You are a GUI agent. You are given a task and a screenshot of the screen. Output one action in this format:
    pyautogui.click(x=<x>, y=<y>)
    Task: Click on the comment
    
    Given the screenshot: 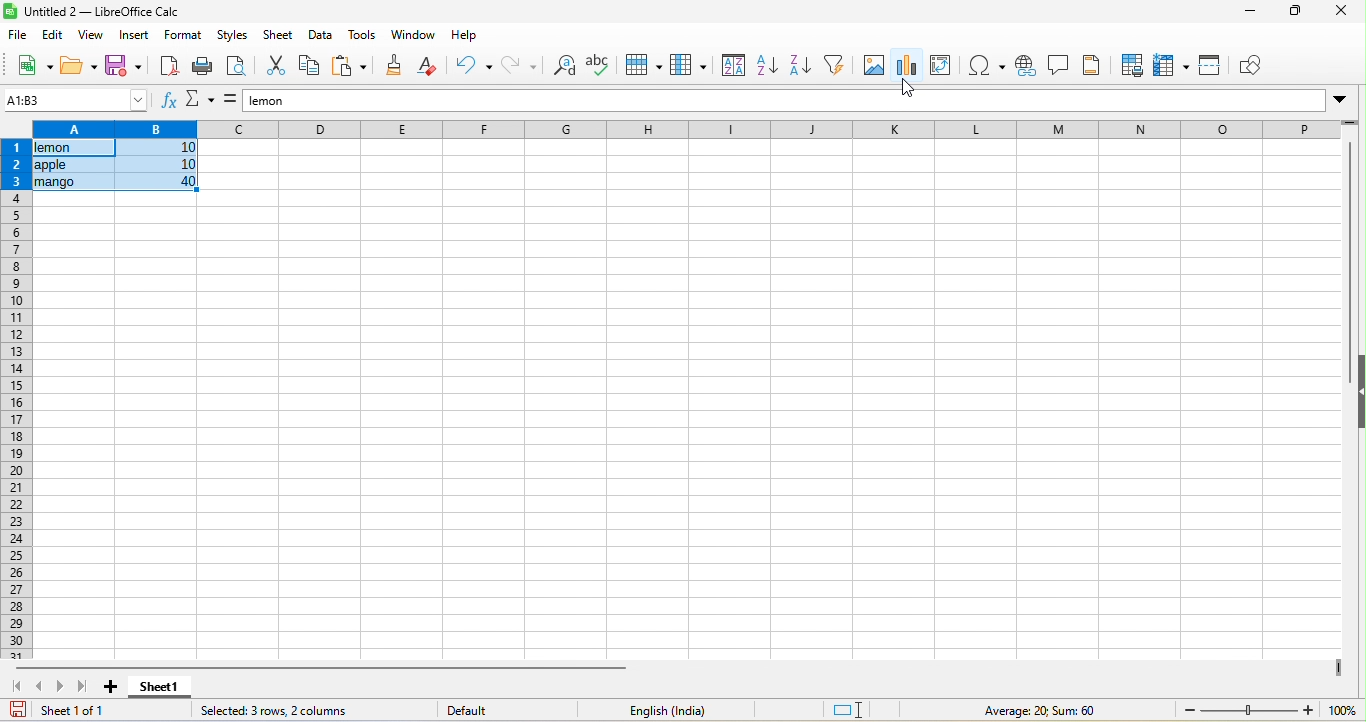 What is the action you would take?
    pyautogui.click(x=1058, y=67)
    